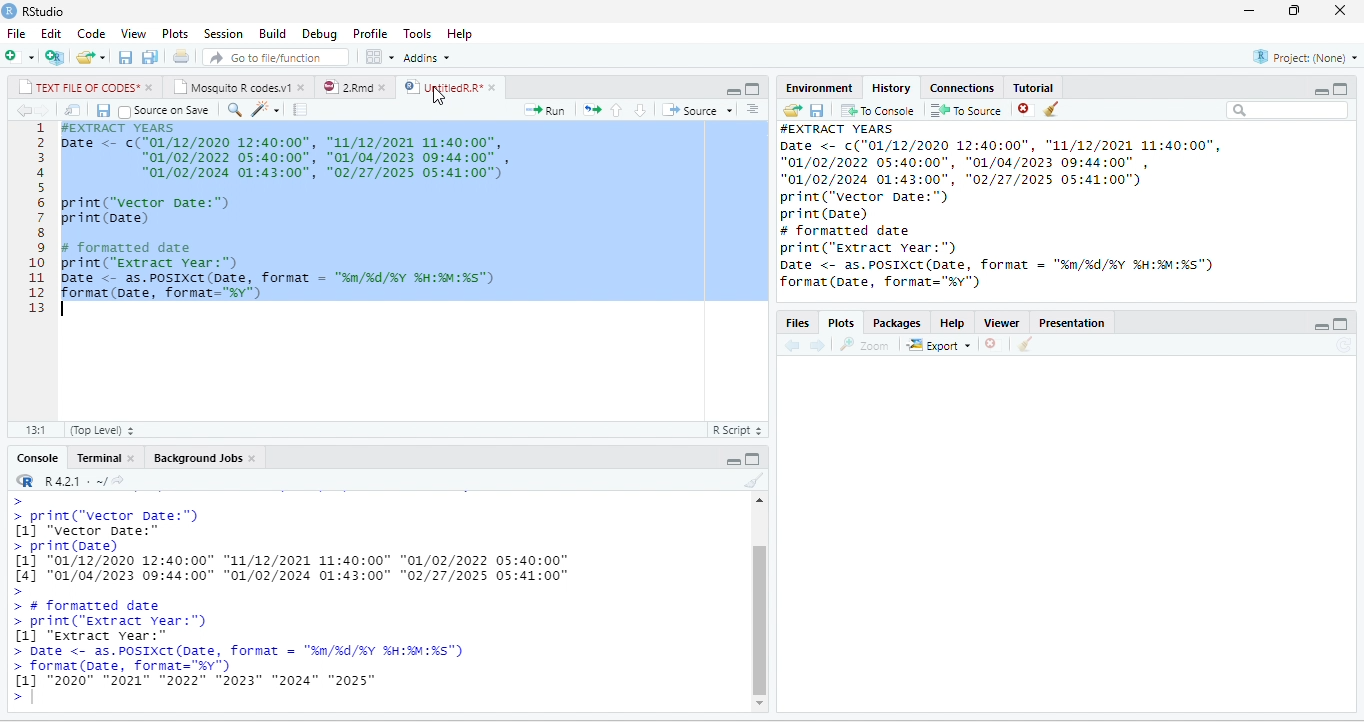 The height and width of the screenshot is (722, 1364). Describe the element at coordinates (224, 33) in the screenshot. I see `Session` at that location.